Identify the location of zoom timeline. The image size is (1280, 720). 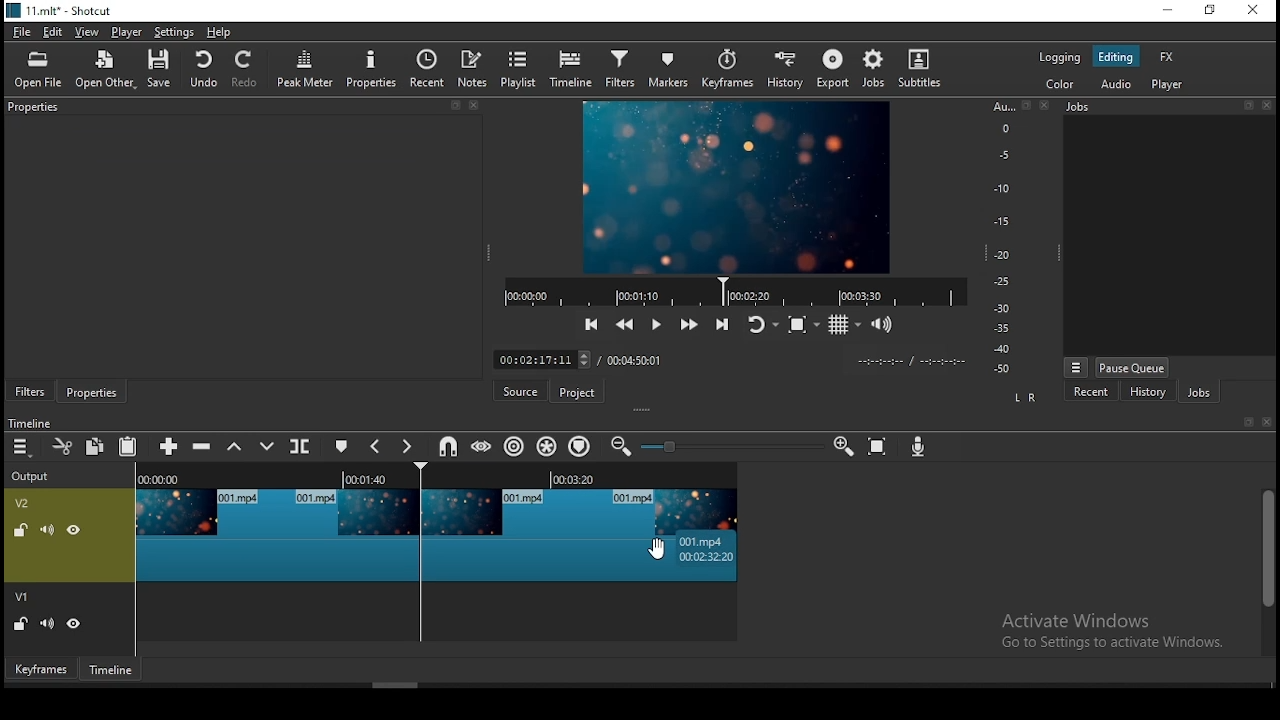
(845, 444).